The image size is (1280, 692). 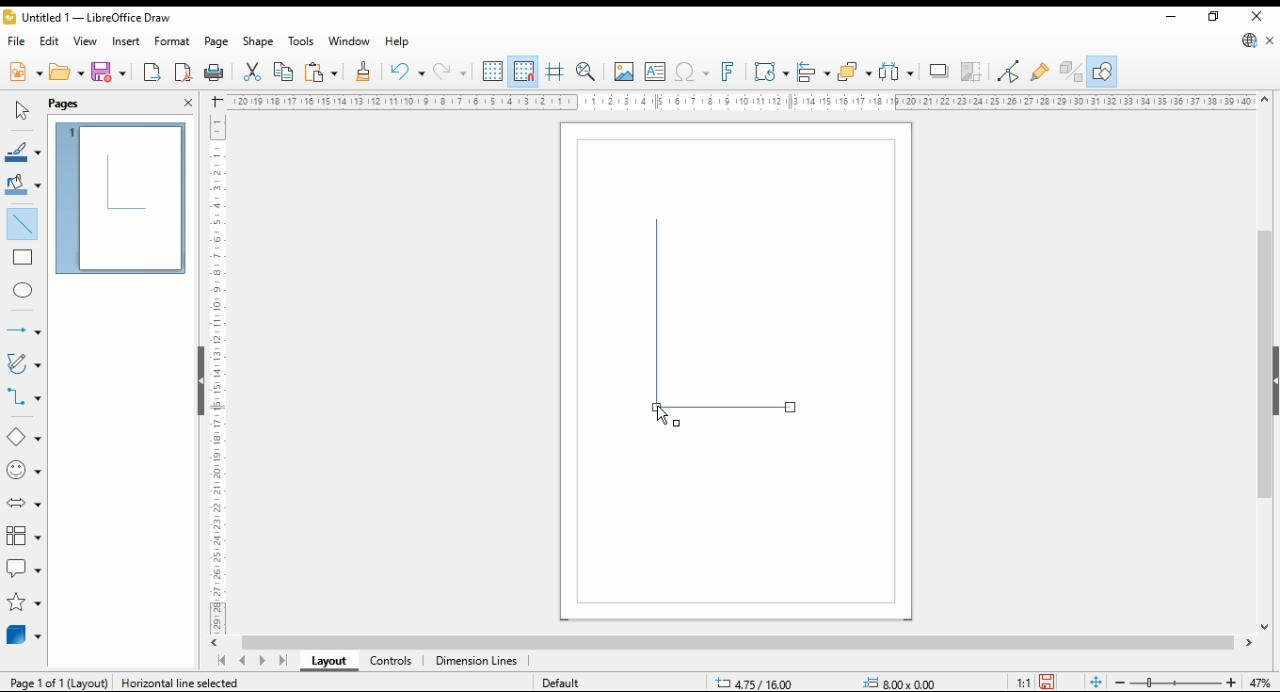 What do you see at coordinates (126, 41) in the screenshot?
I see `insert` at bounding box center [126, 41].